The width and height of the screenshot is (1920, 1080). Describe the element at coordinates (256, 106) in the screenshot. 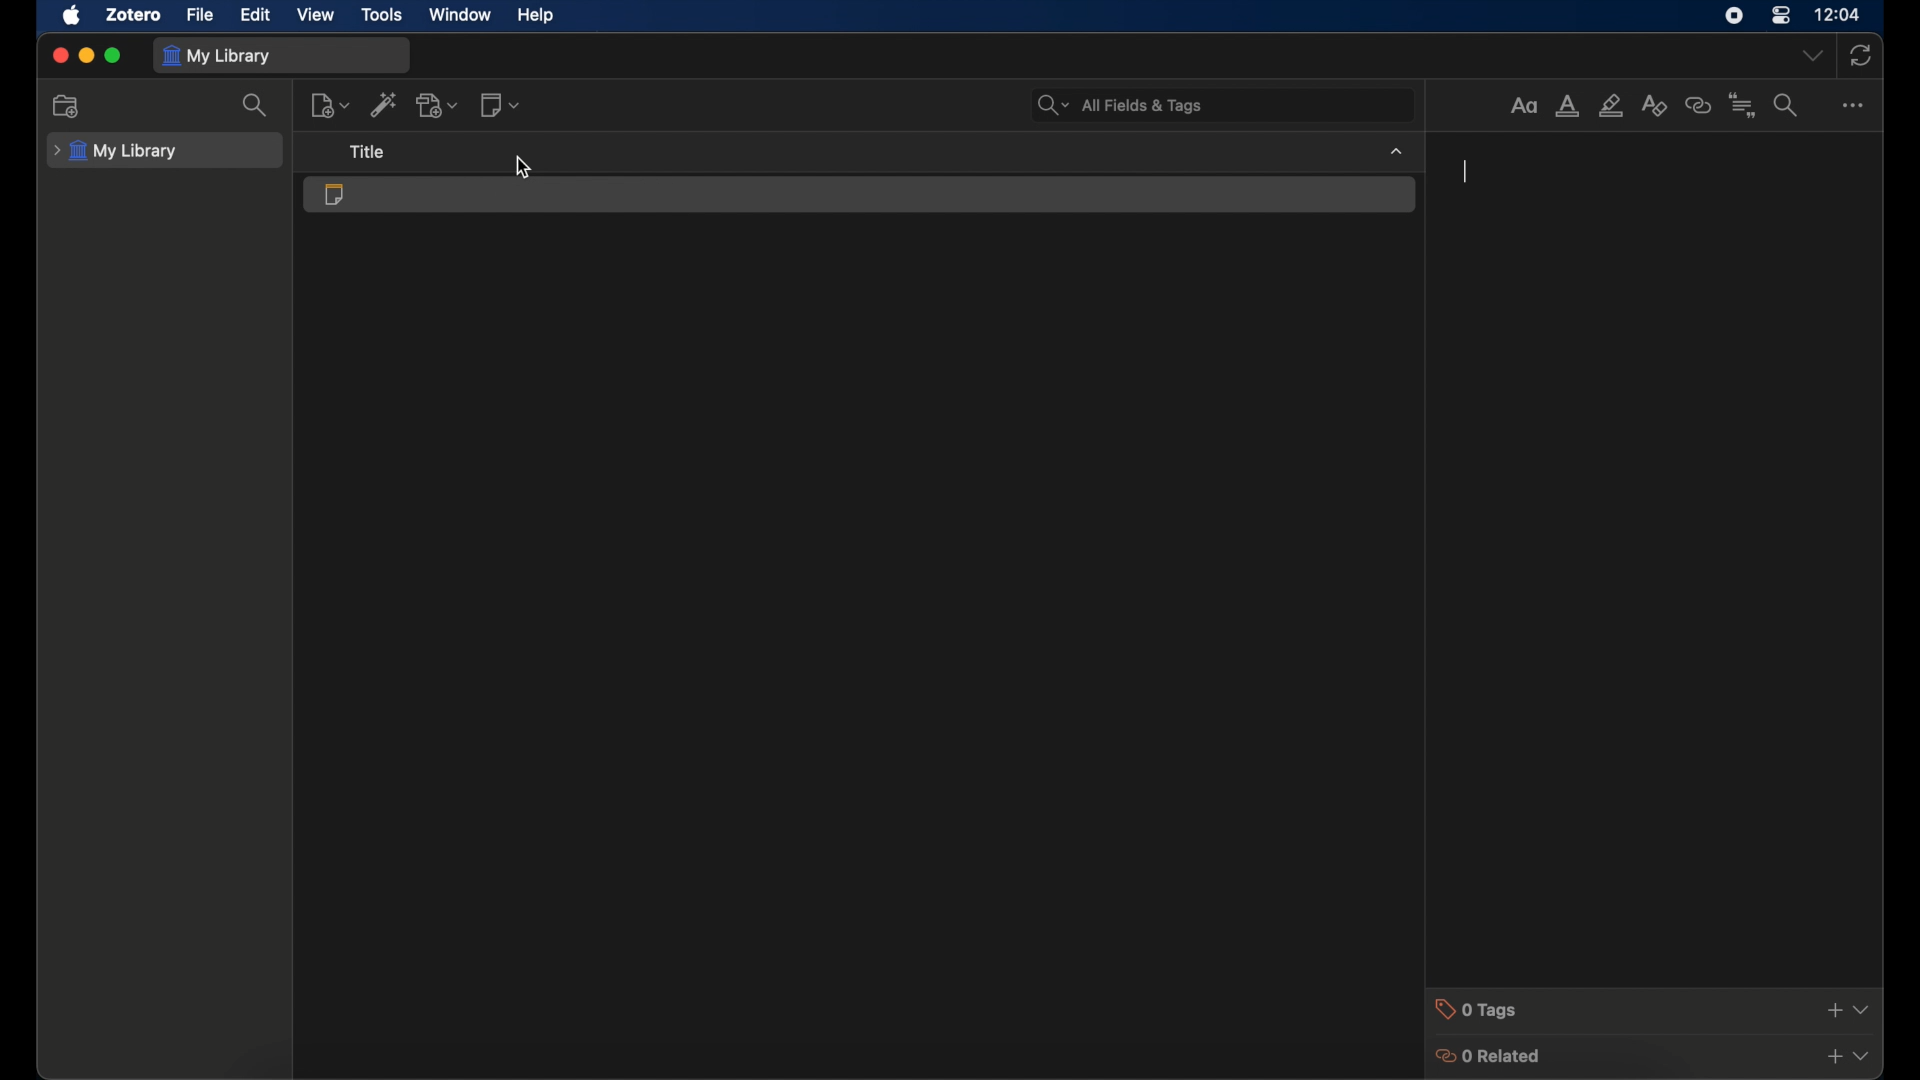

I see `search` at that location.